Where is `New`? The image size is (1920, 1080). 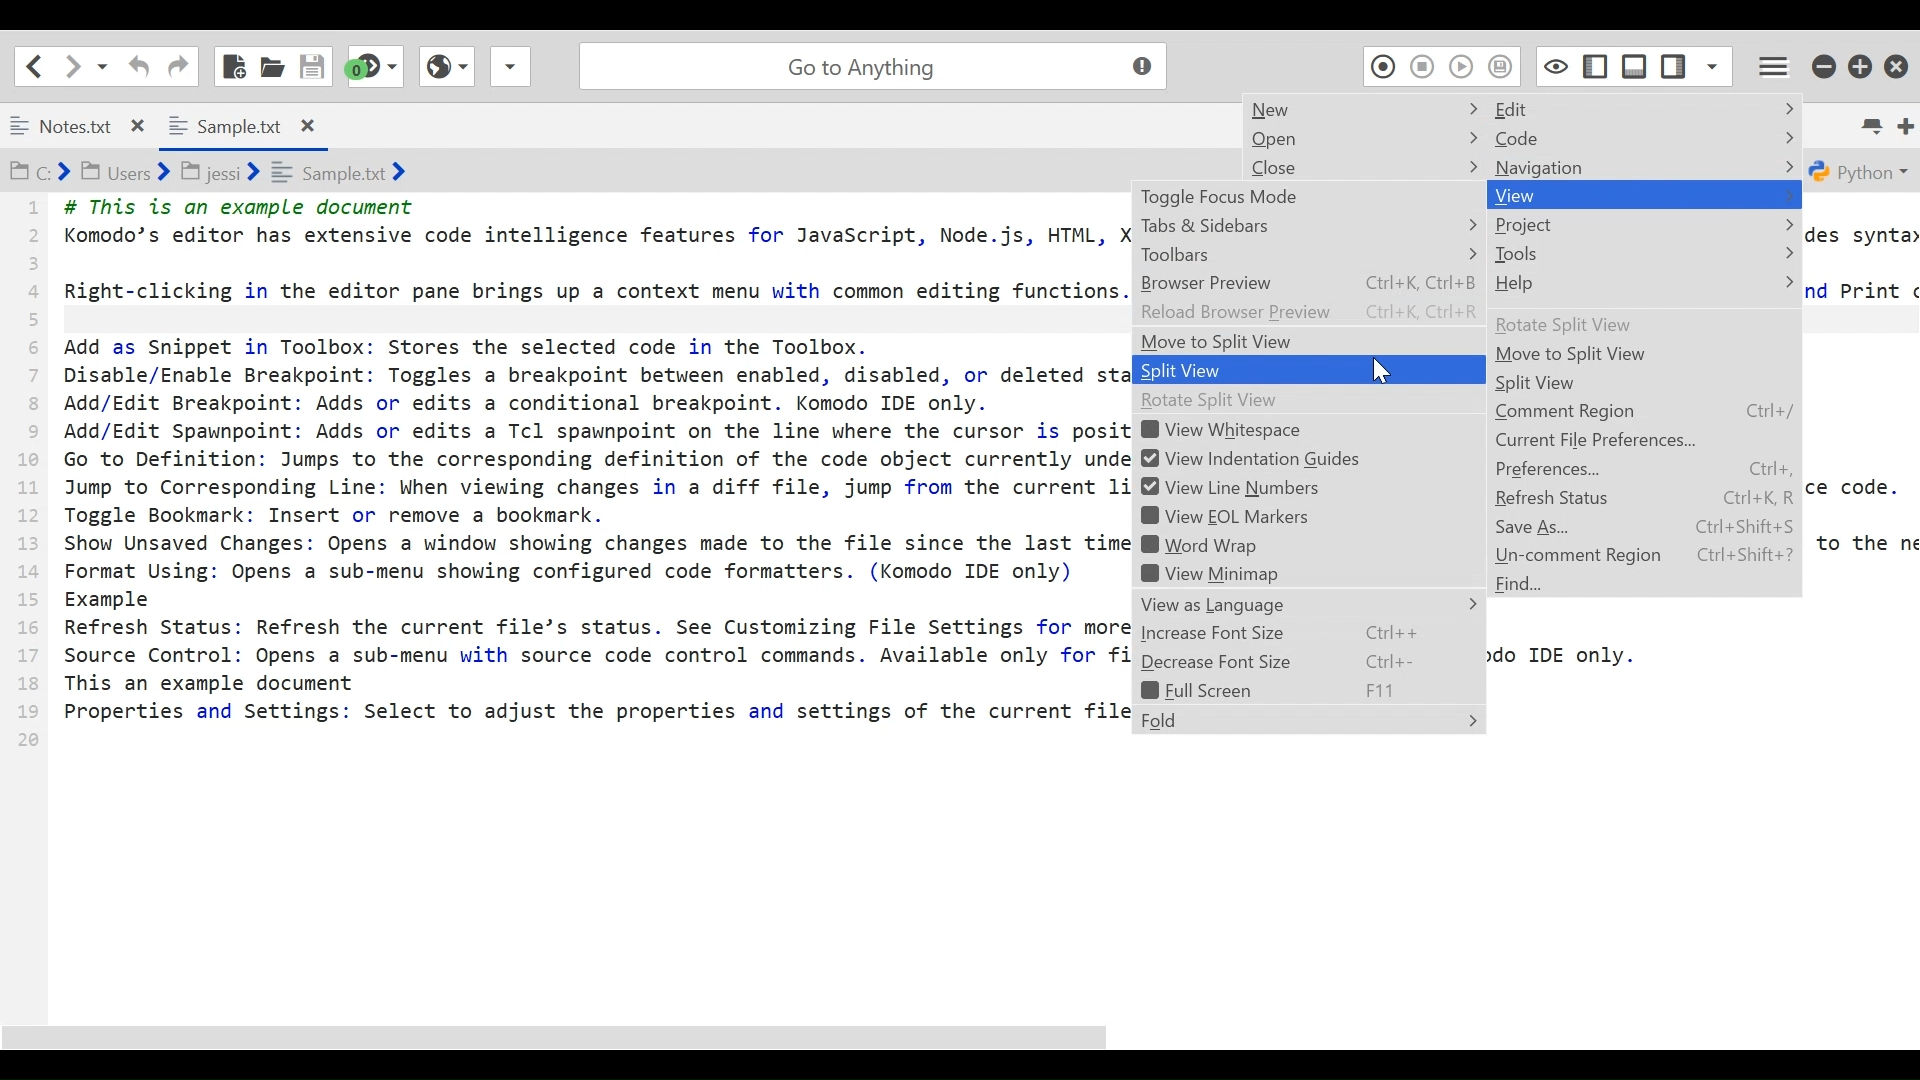 New is located at coordinates (1361, 110).